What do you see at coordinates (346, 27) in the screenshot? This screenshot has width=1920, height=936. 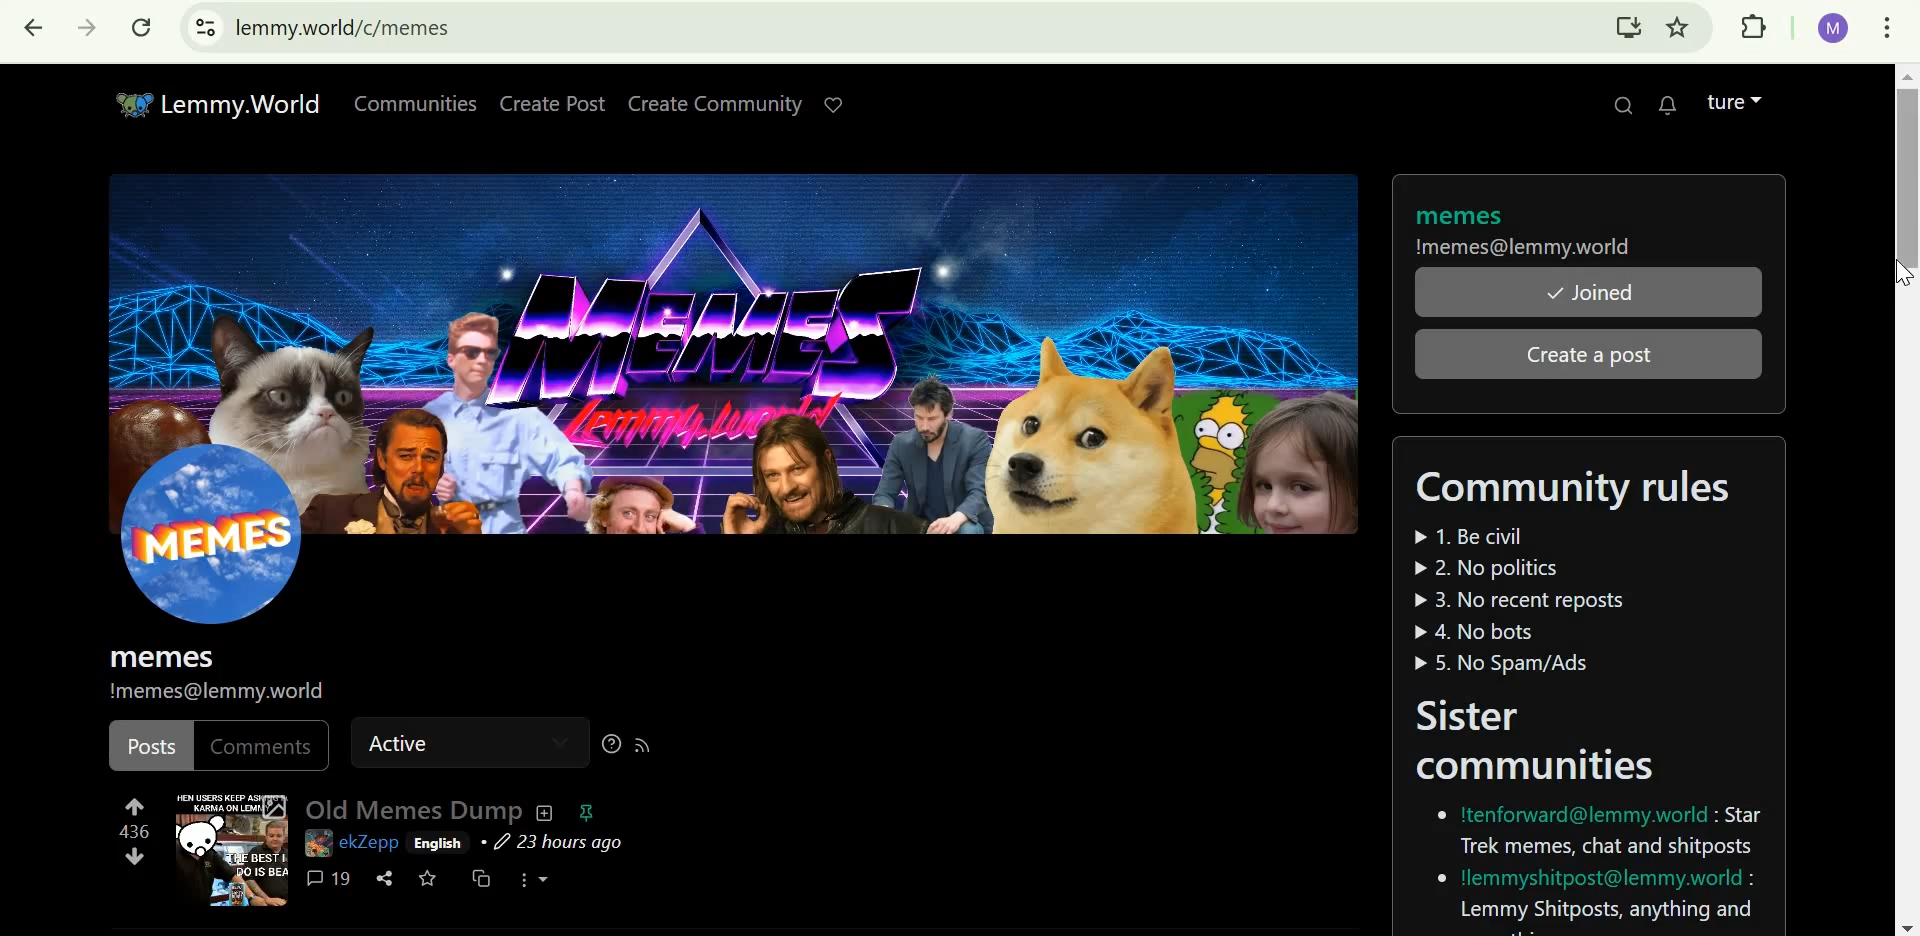 I see `lemmy.world/c/memes` at bounding box center [346, 27].